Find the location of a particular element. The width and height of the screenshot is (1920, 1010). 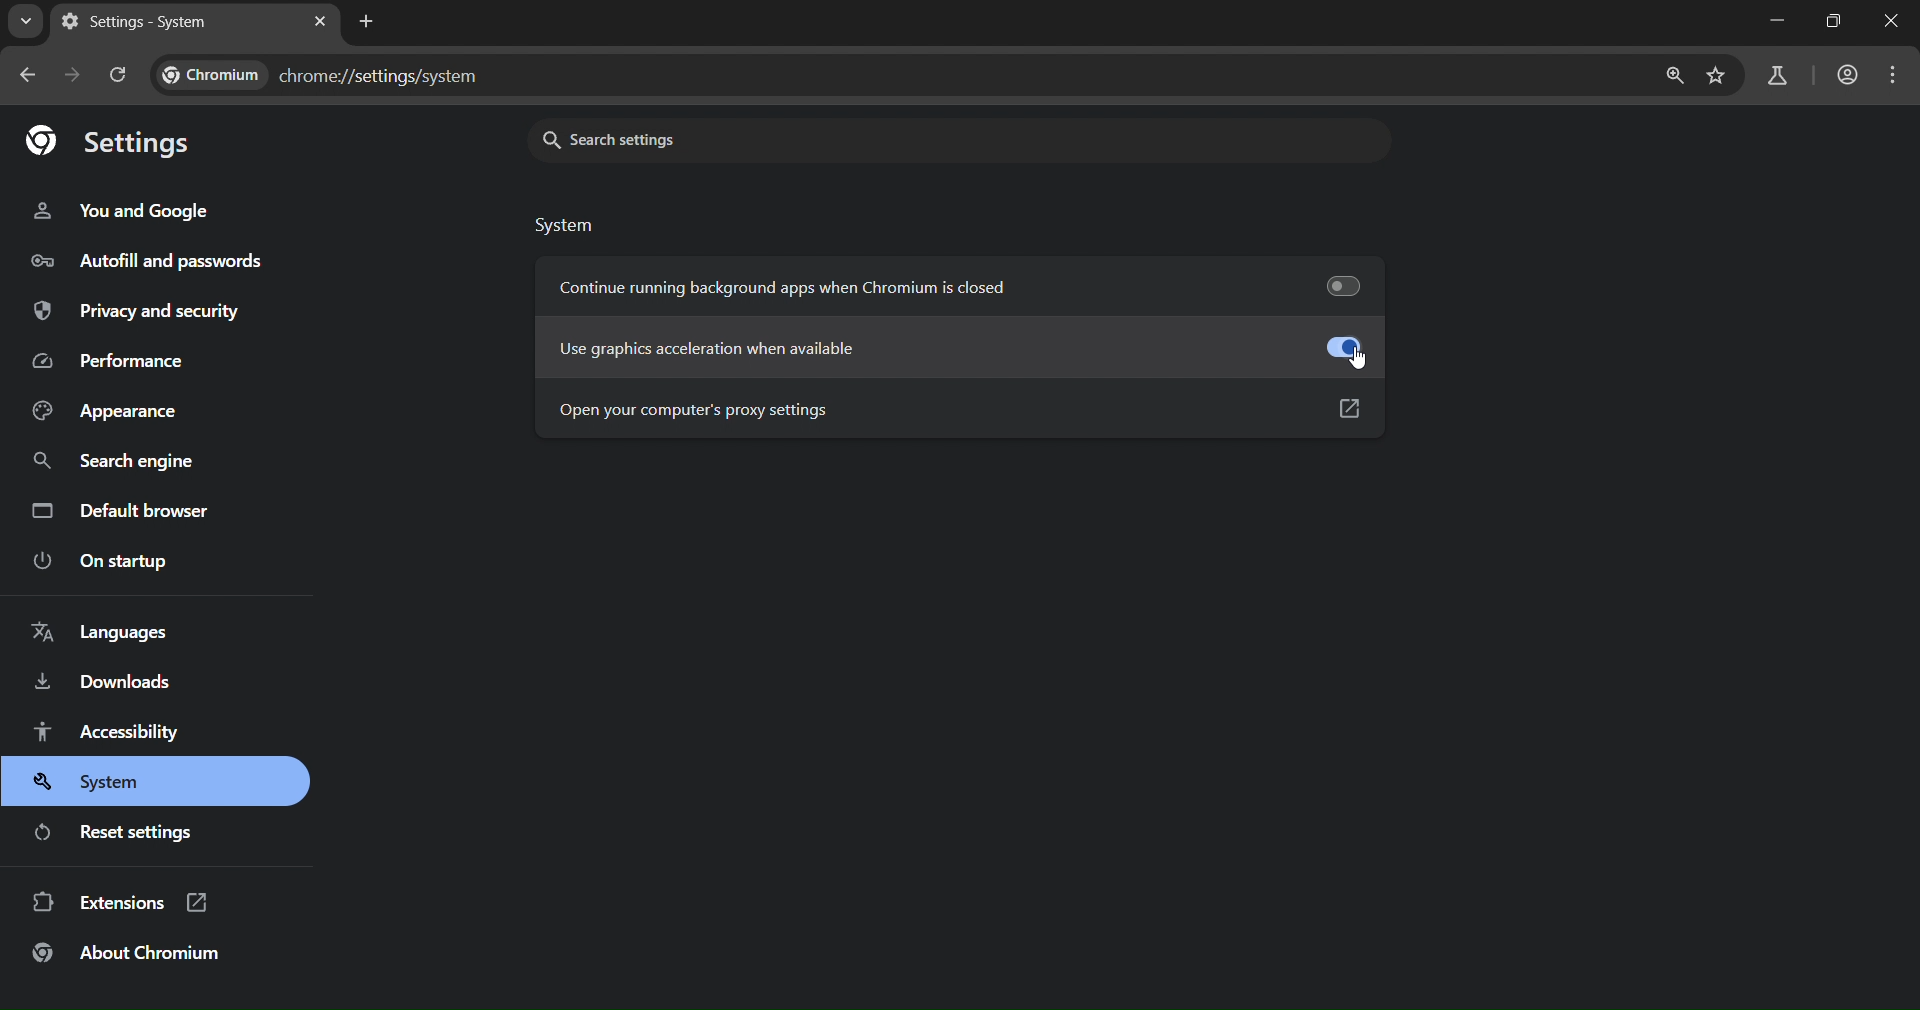

accounts is located at coordinates (1850, 75).